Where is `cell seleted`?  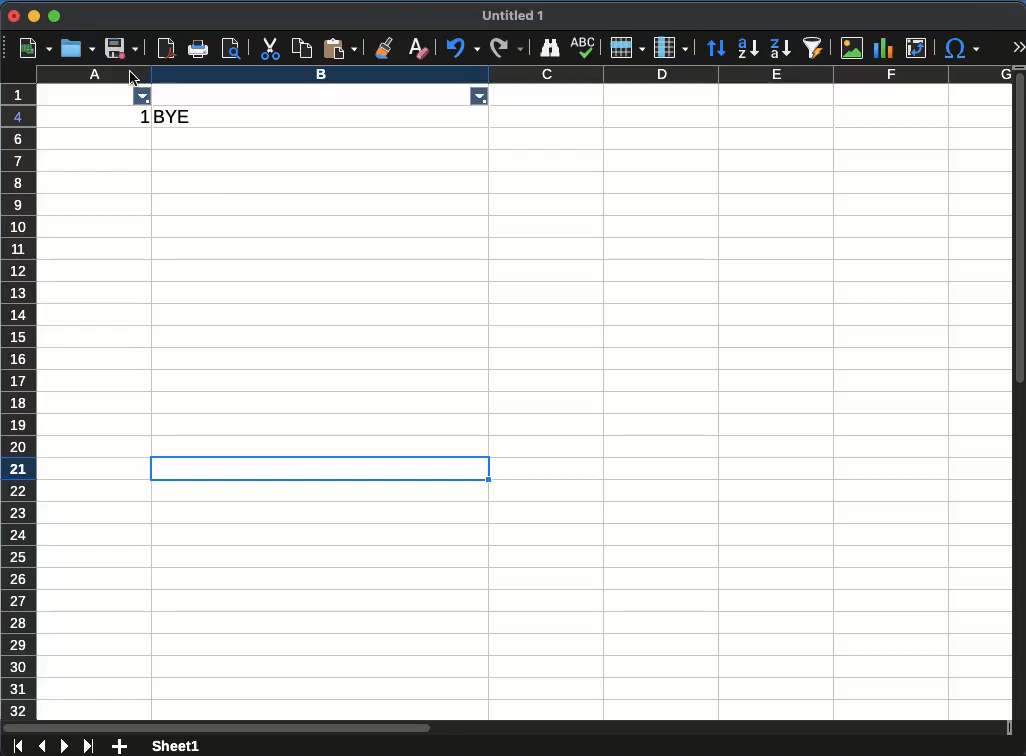 cell seleted is located at coordinates (321, 467).